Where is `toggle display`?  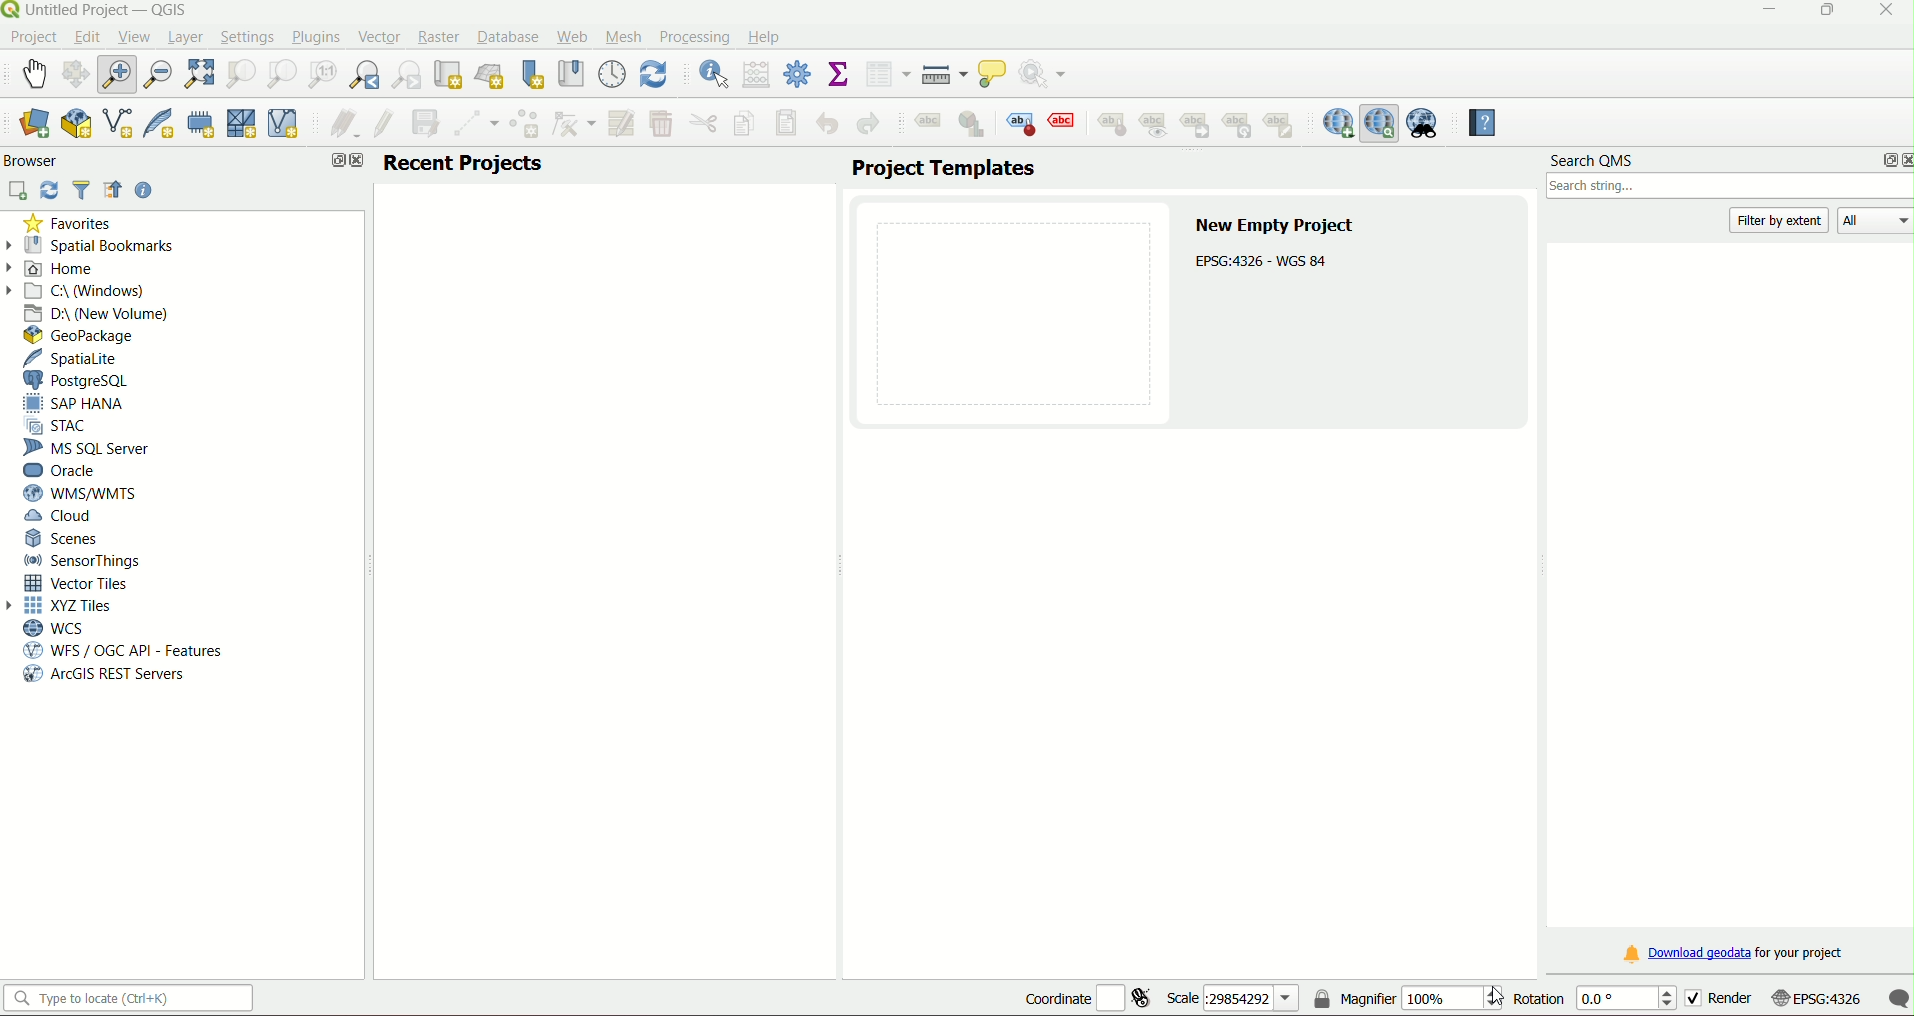 toggle display is located at coordinates (1065, 121).